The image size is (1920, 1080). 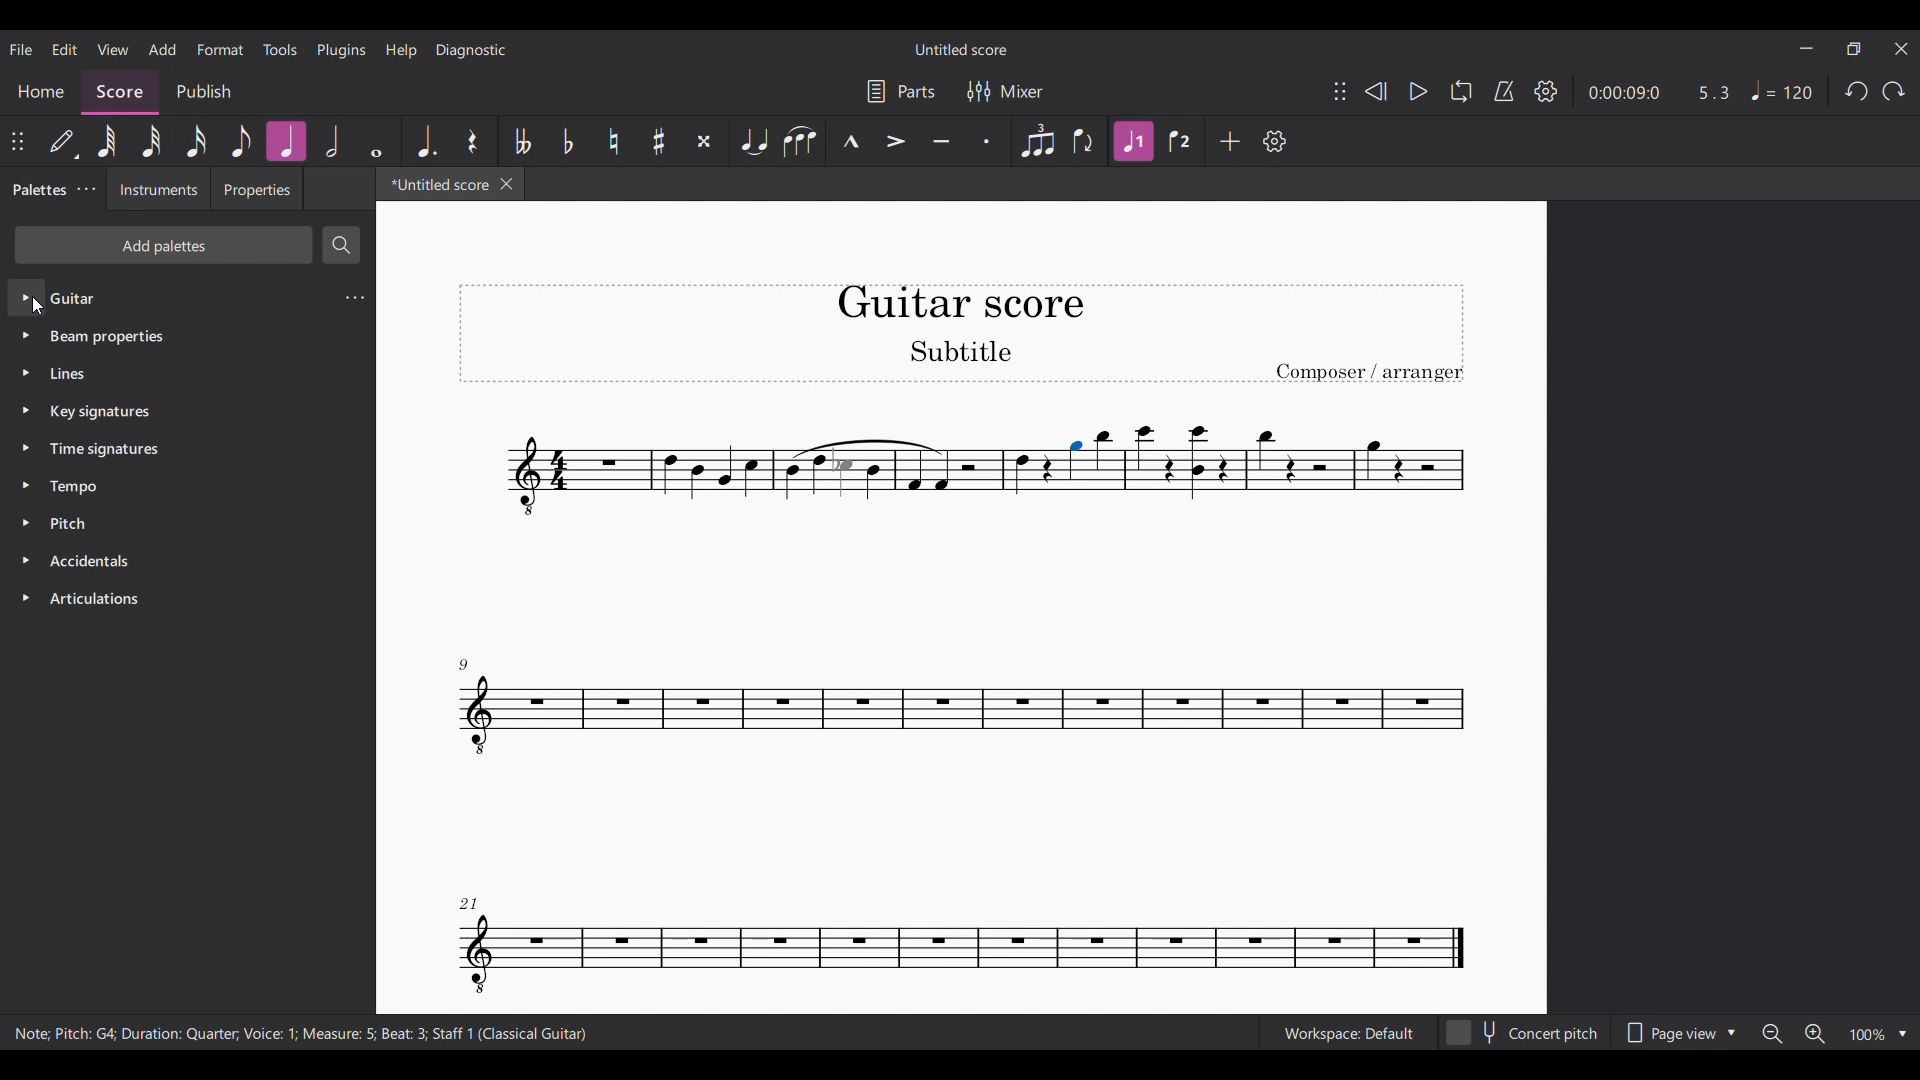 What do you see at coordinates (1854, 49) in the screenshot?
I see `Show in smaller tab` at bounding box center [1854, 49].